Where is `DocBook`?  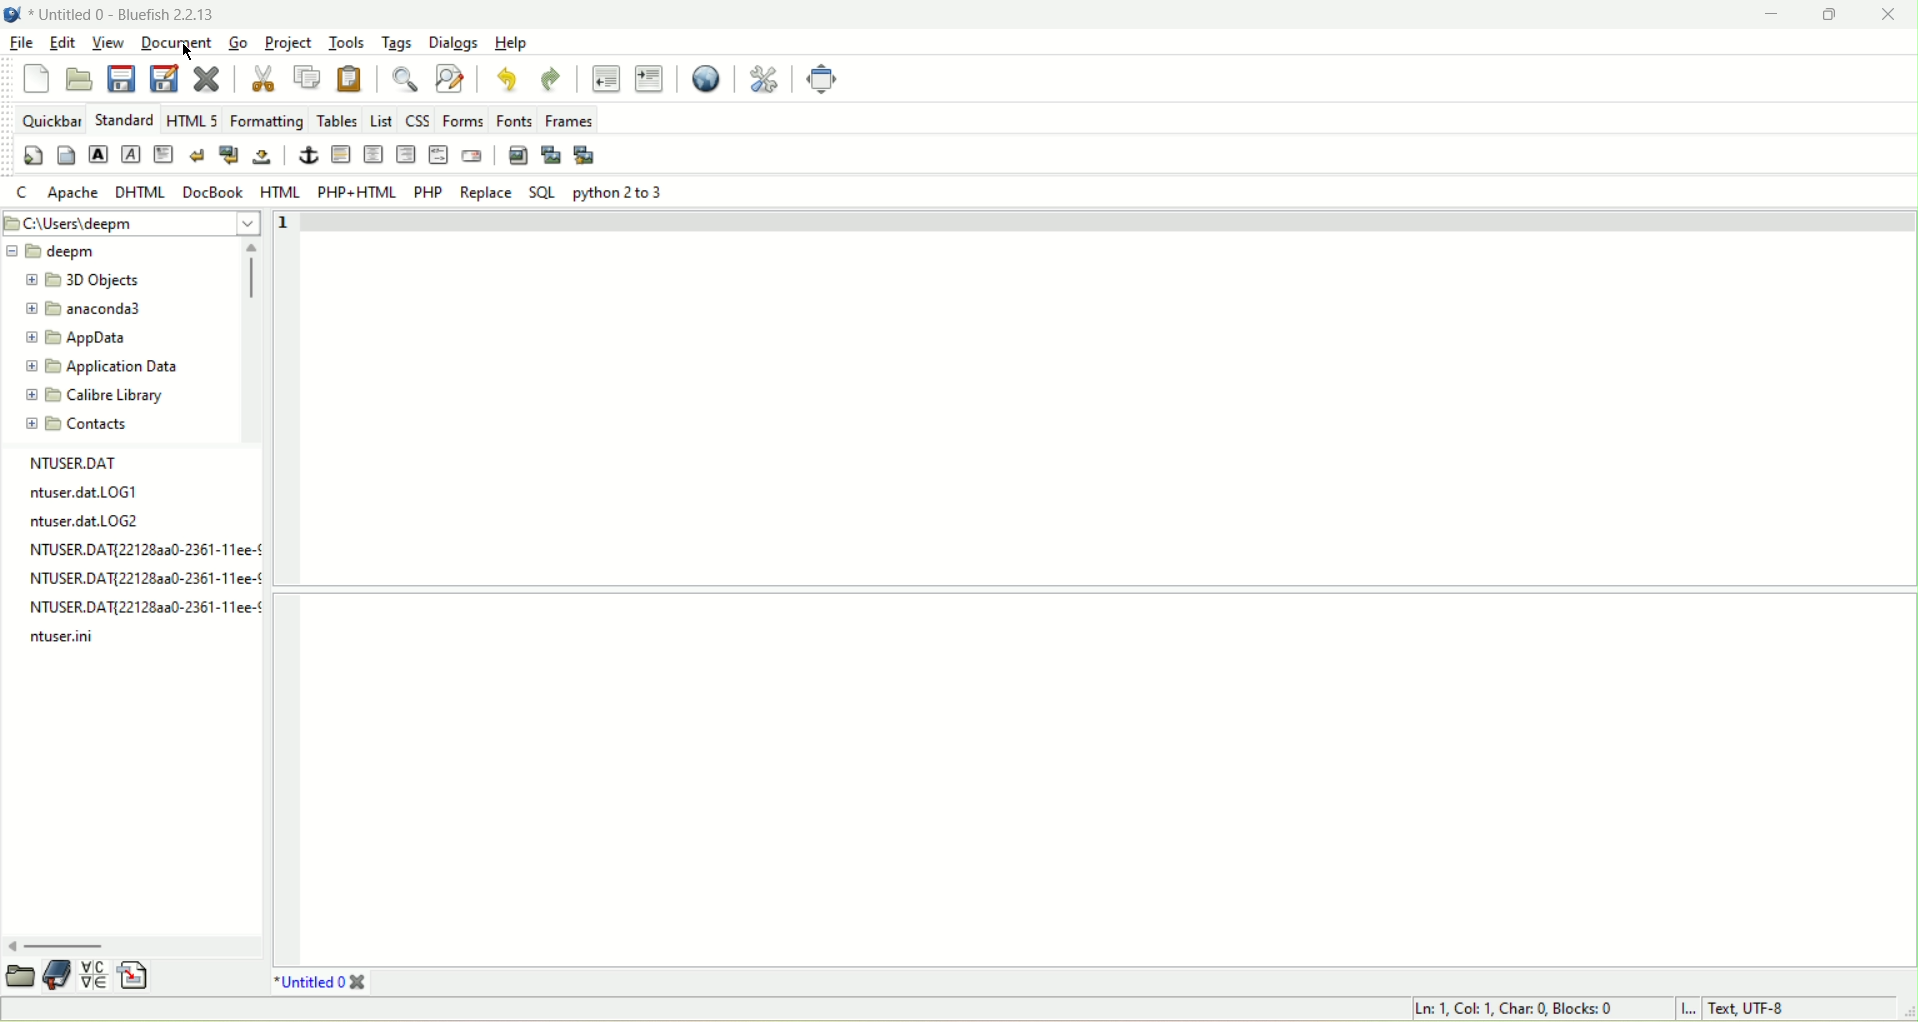 DocBook is located at coordinates (211, 191).